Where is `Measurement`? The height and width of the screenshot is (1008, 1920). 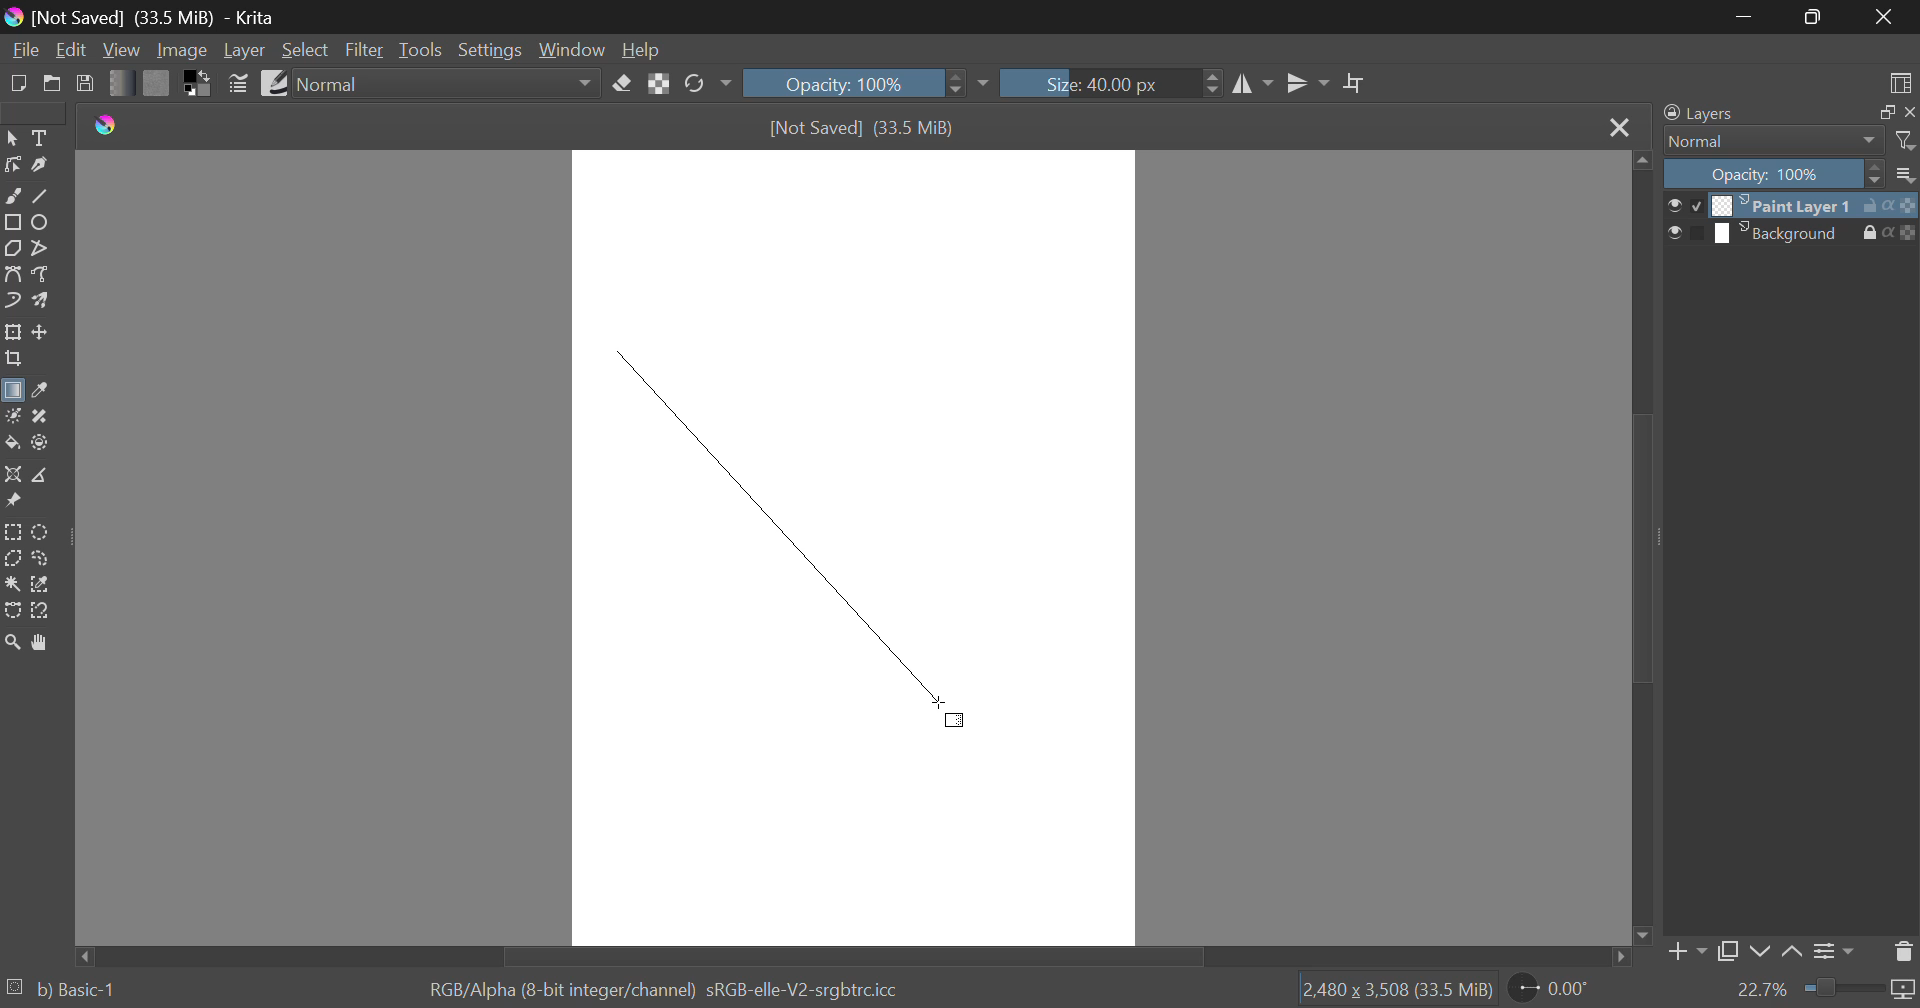
Measurement is located at coordinates (41, 476).